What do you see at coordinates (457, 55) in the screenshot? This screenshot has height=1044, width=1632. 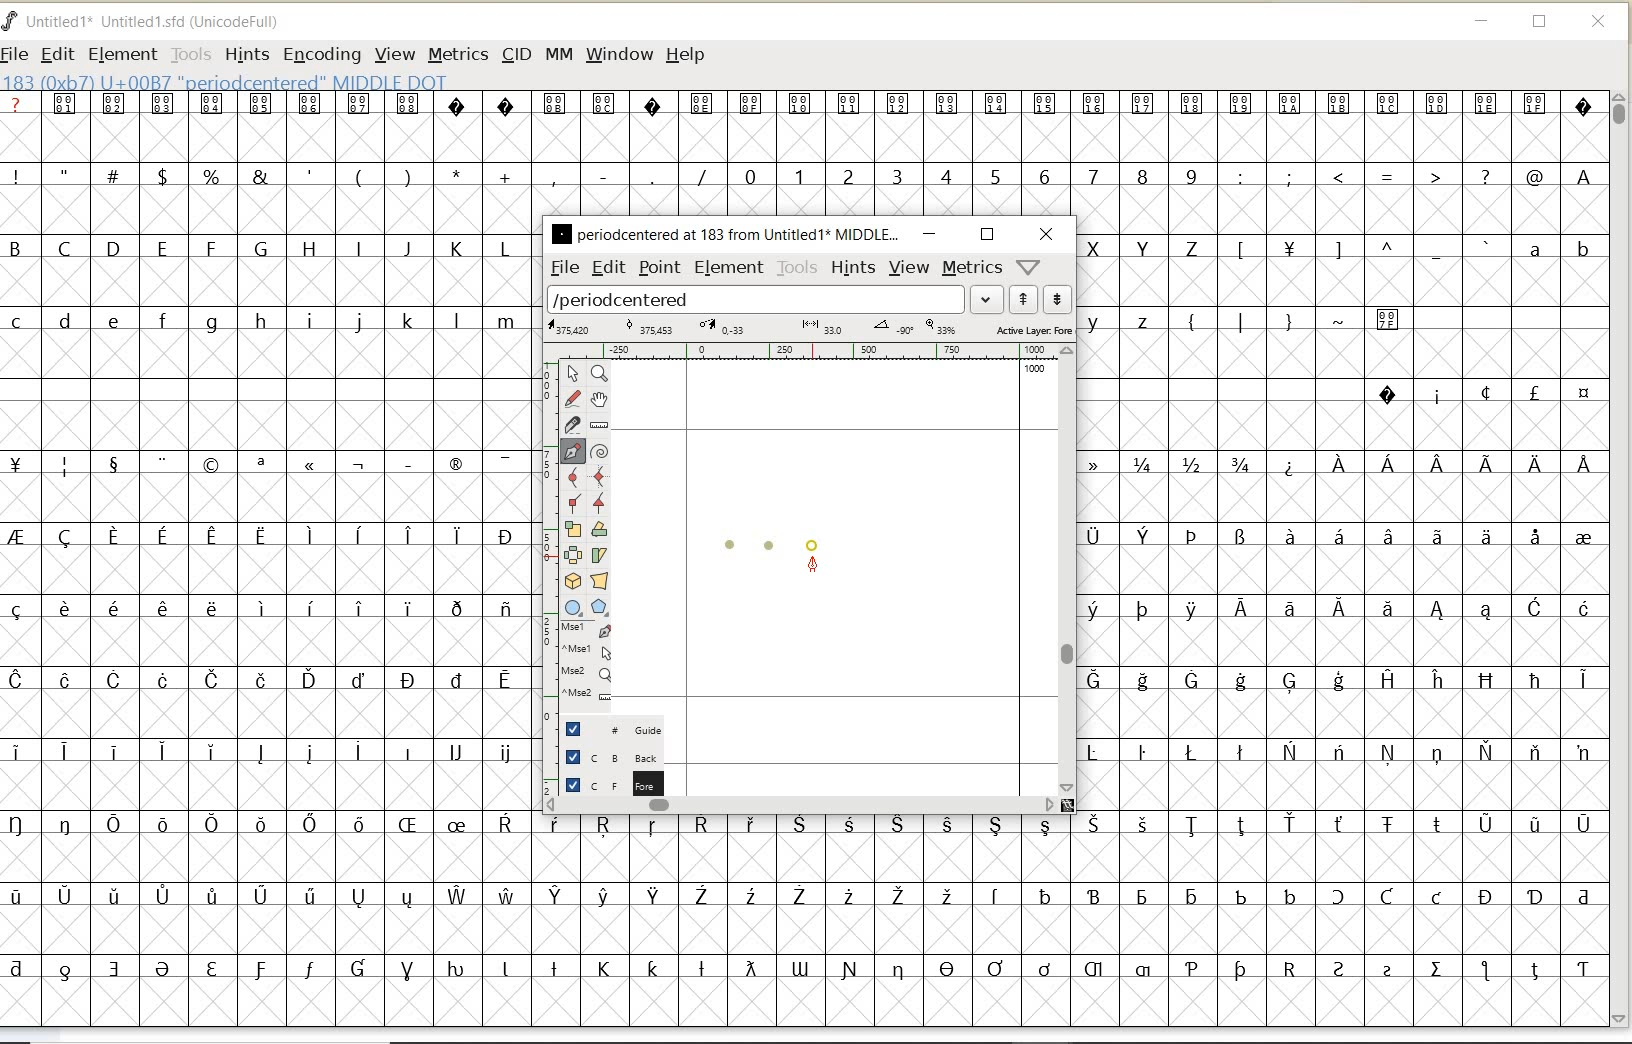 I see `METRICS` at bounding box center [457, 55].